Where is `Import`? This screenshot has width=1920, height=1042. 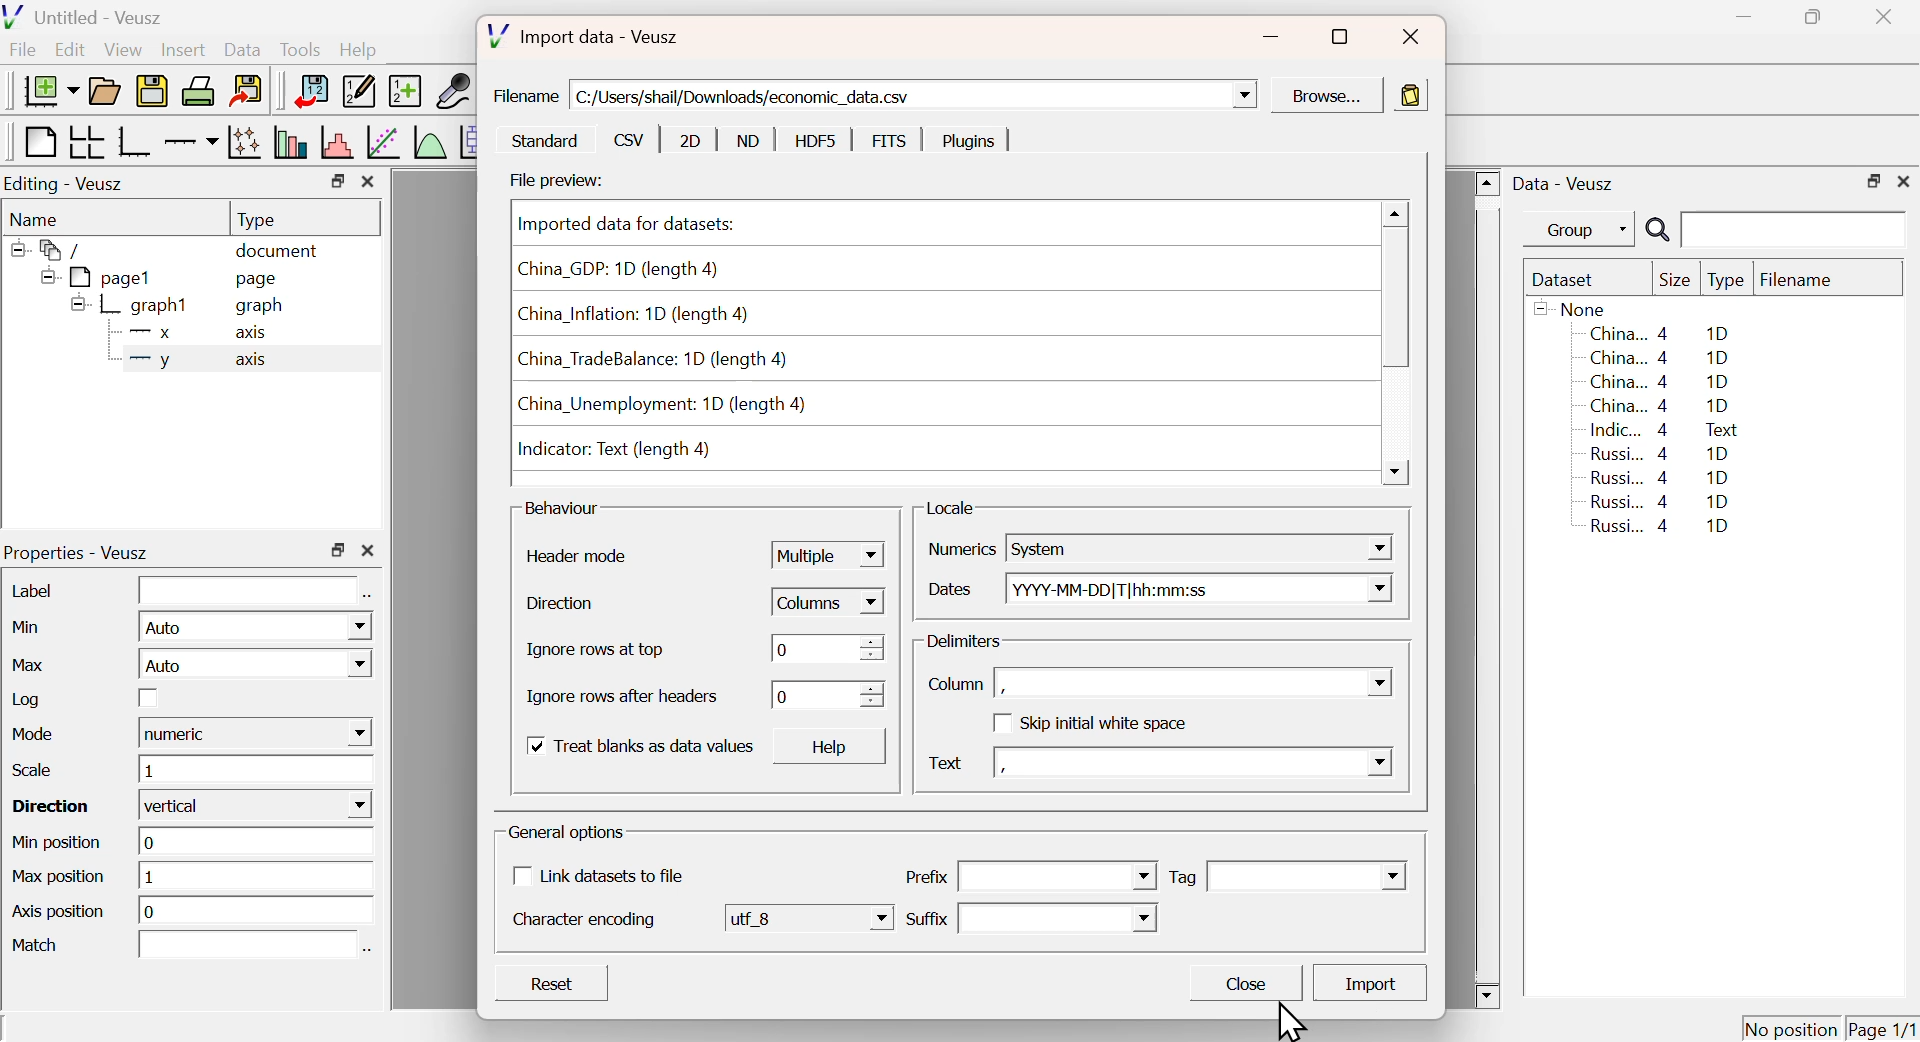
Import is located at coordinates (1369, 984).